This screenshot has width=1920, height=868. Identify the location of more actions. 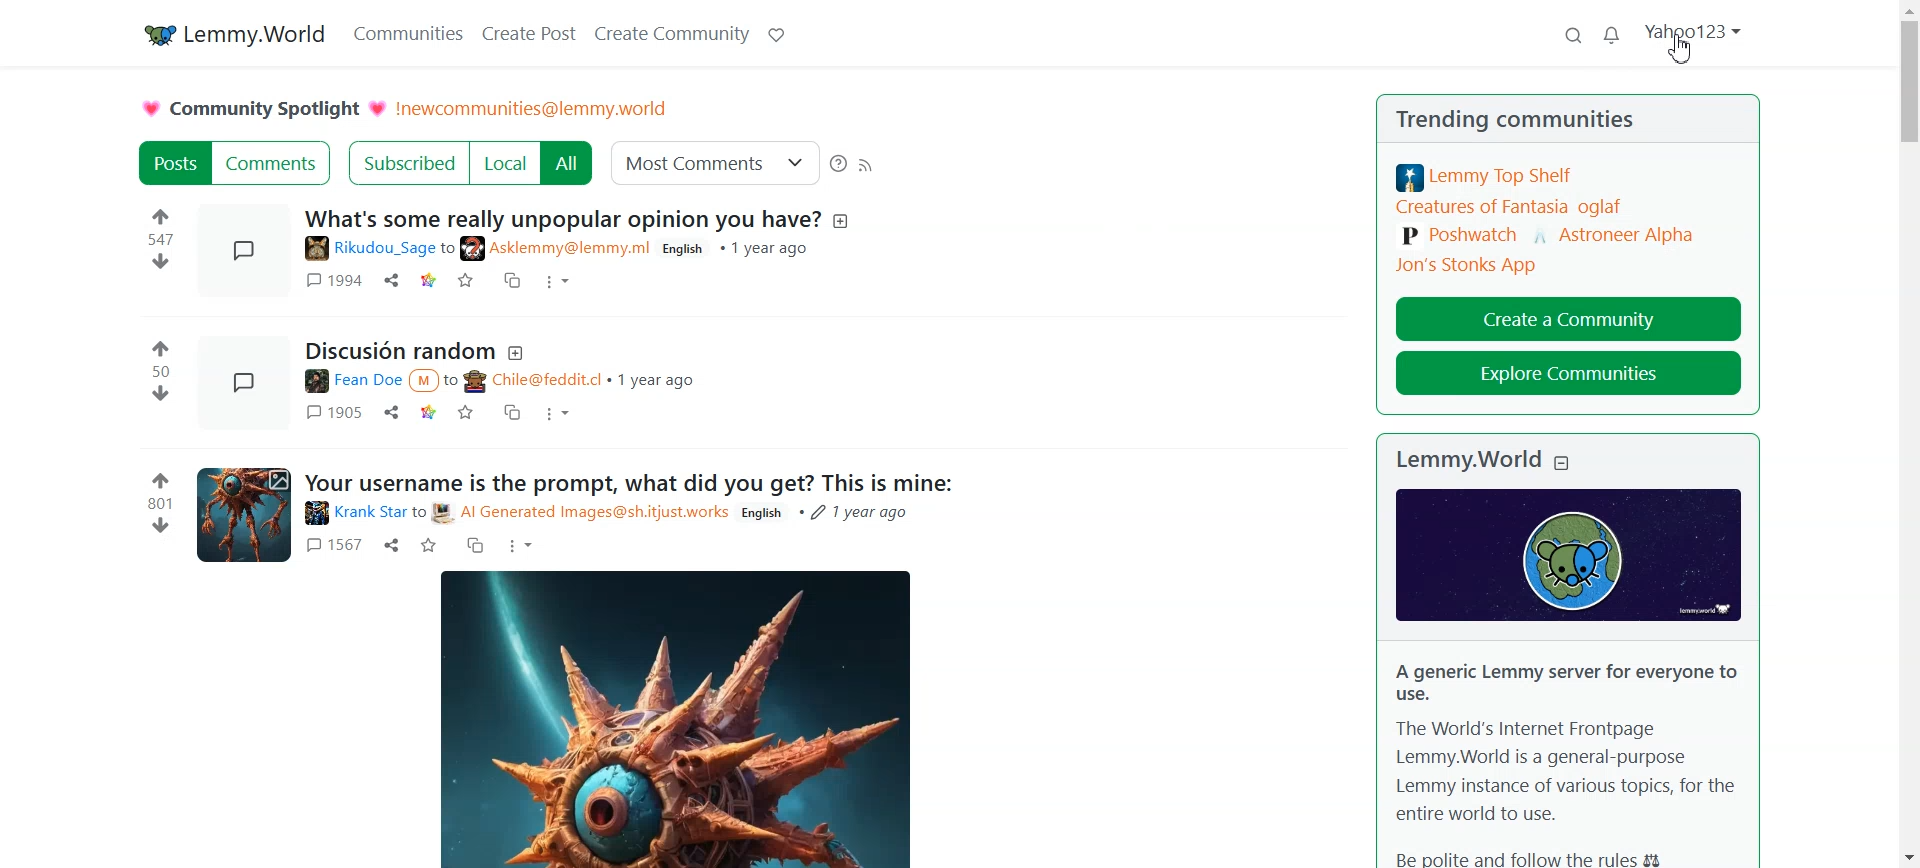
(558, 417).